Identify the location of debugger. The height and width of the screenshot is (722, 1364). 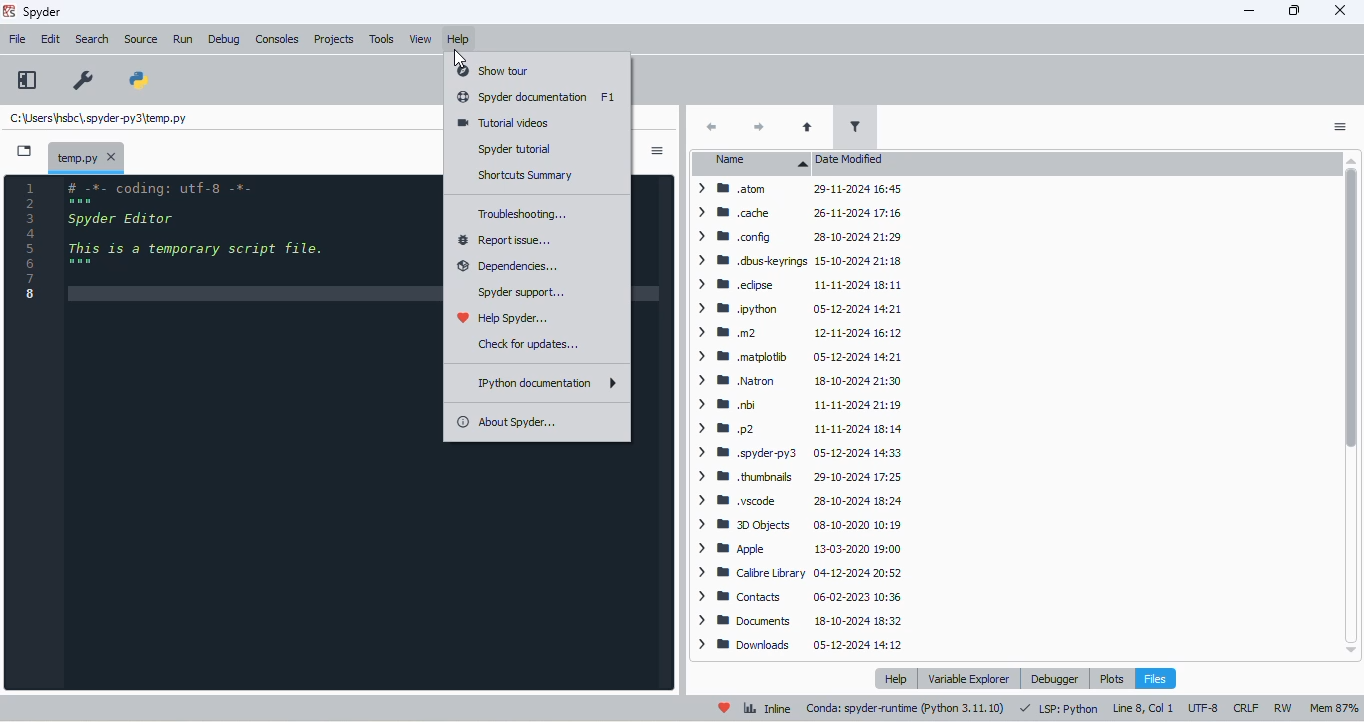
(1054, 679).